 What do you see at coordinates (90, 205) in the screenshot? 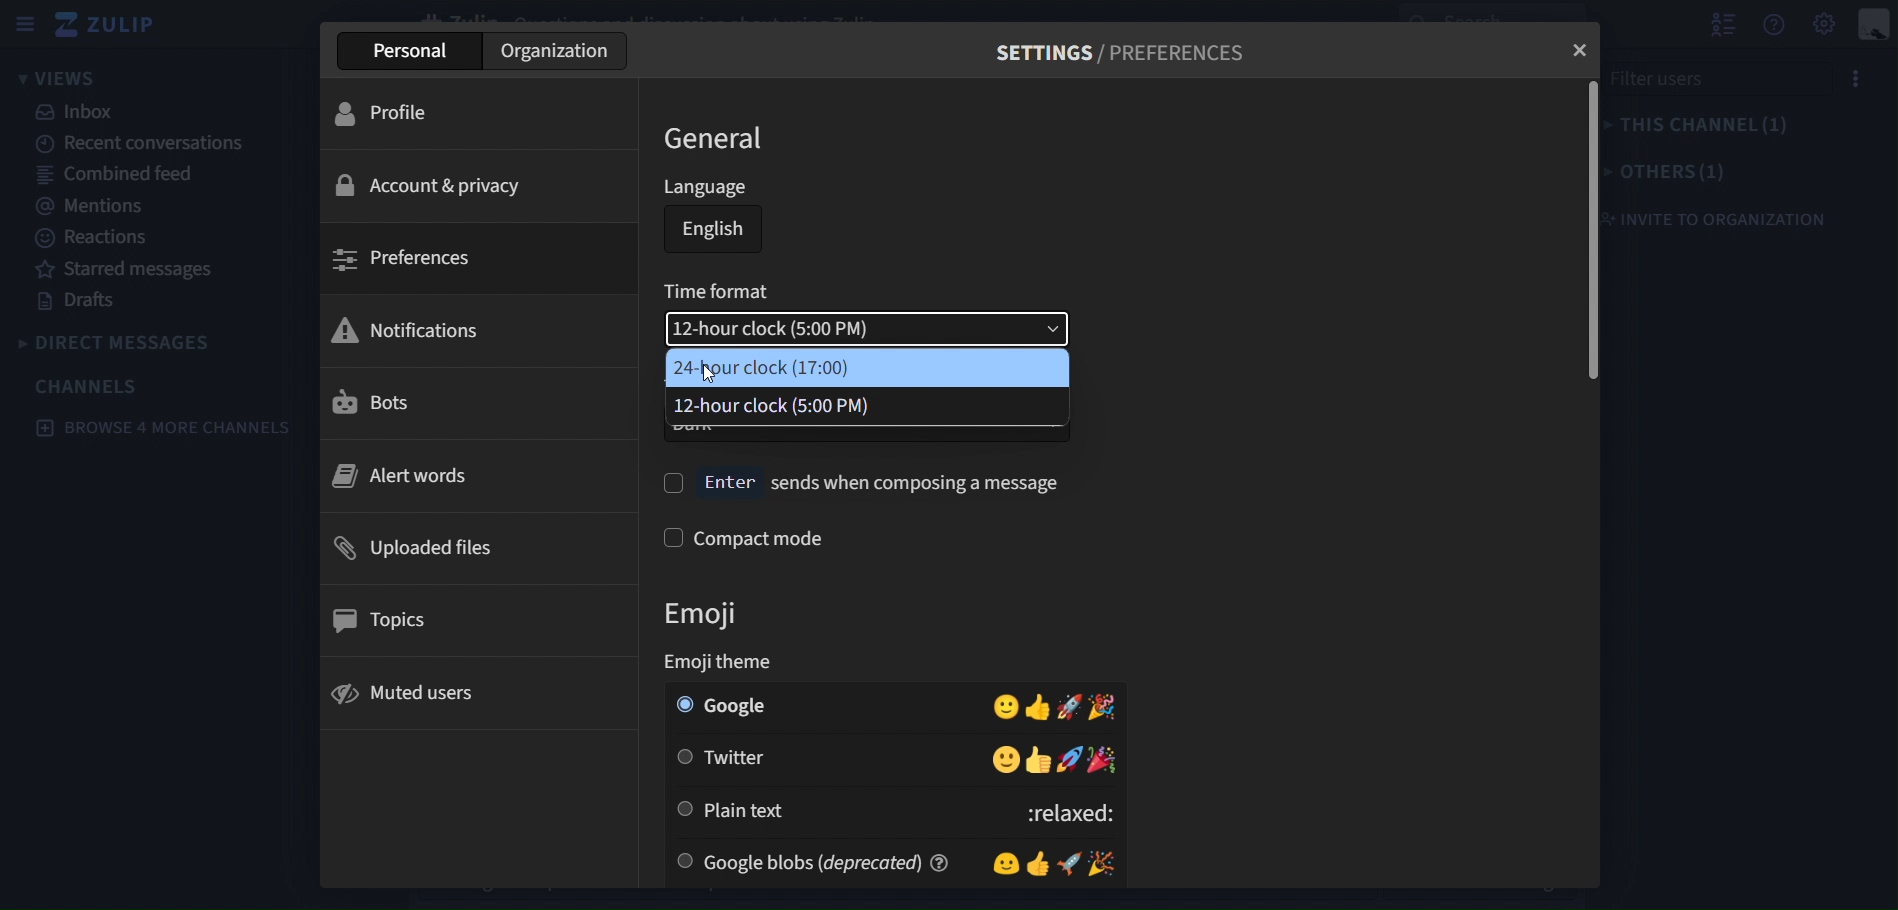
I see `mentions` at bounding box center [90, 205].